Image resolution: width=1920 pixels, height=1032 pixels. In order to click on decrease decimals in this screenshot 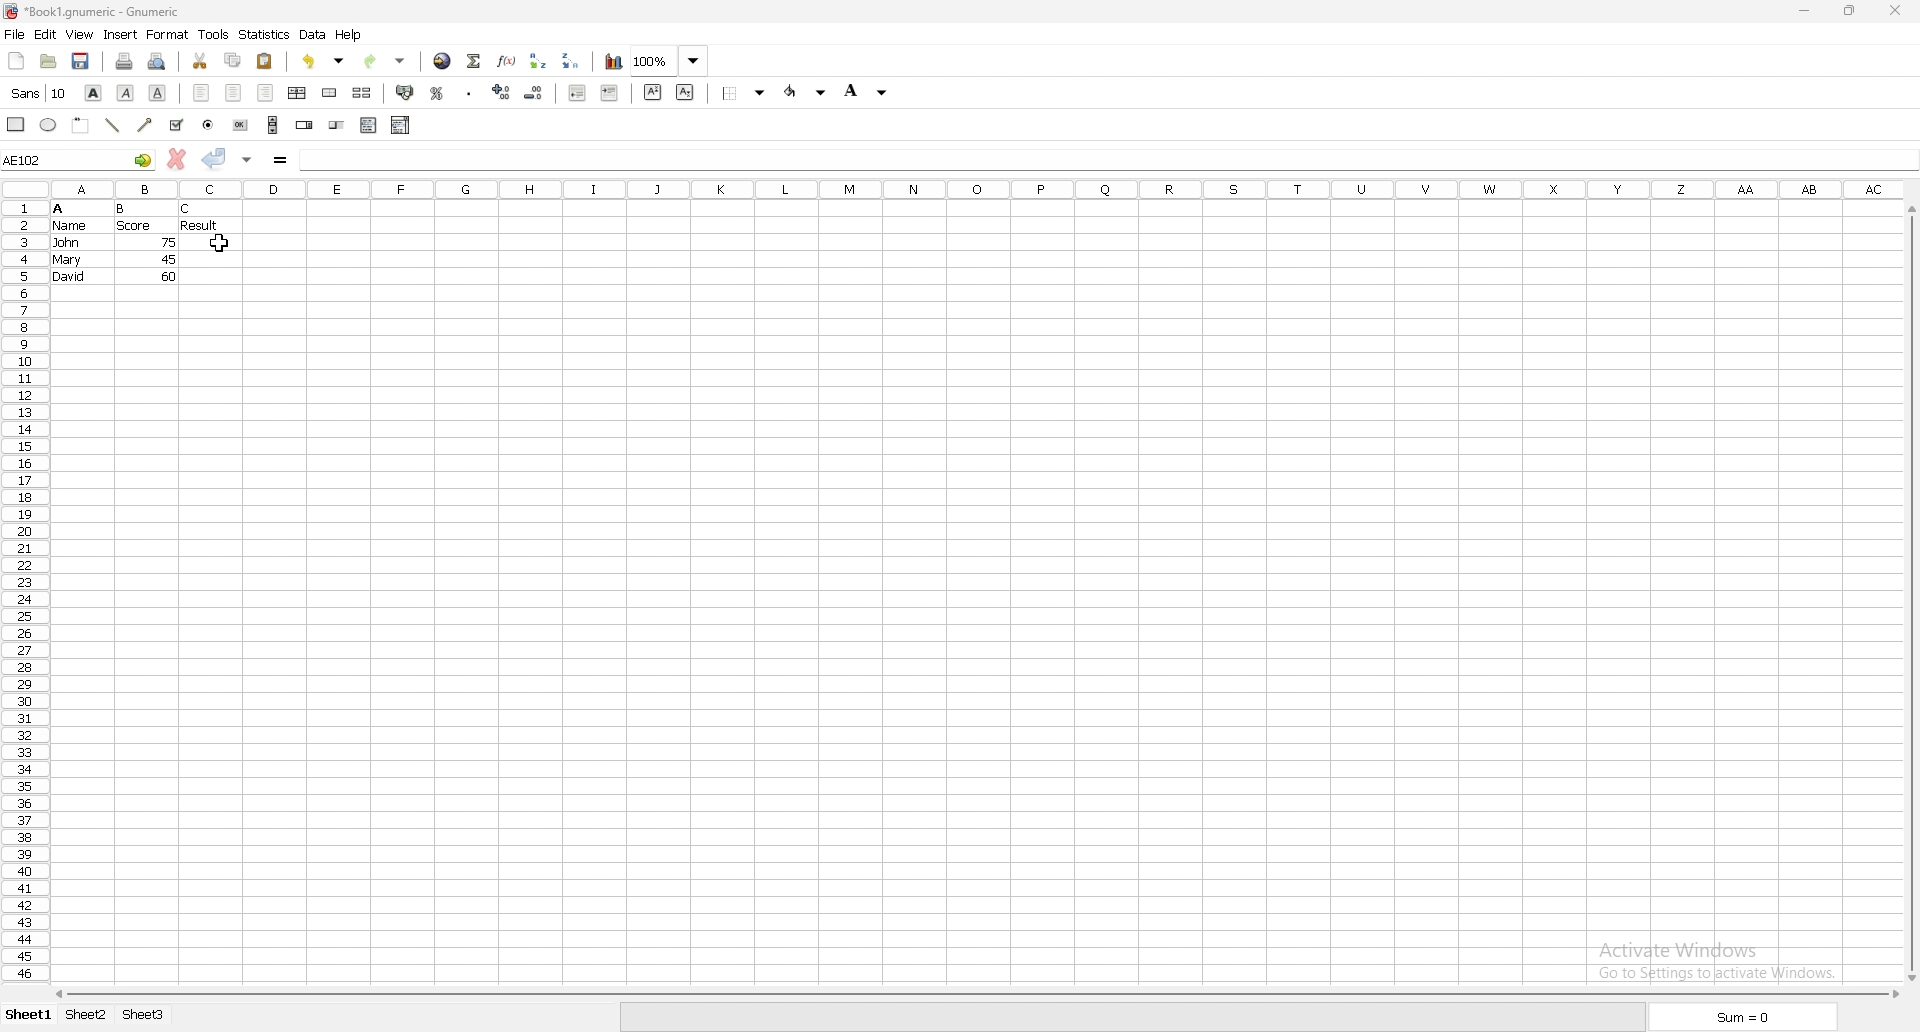, I will do `click(535, 93)`.